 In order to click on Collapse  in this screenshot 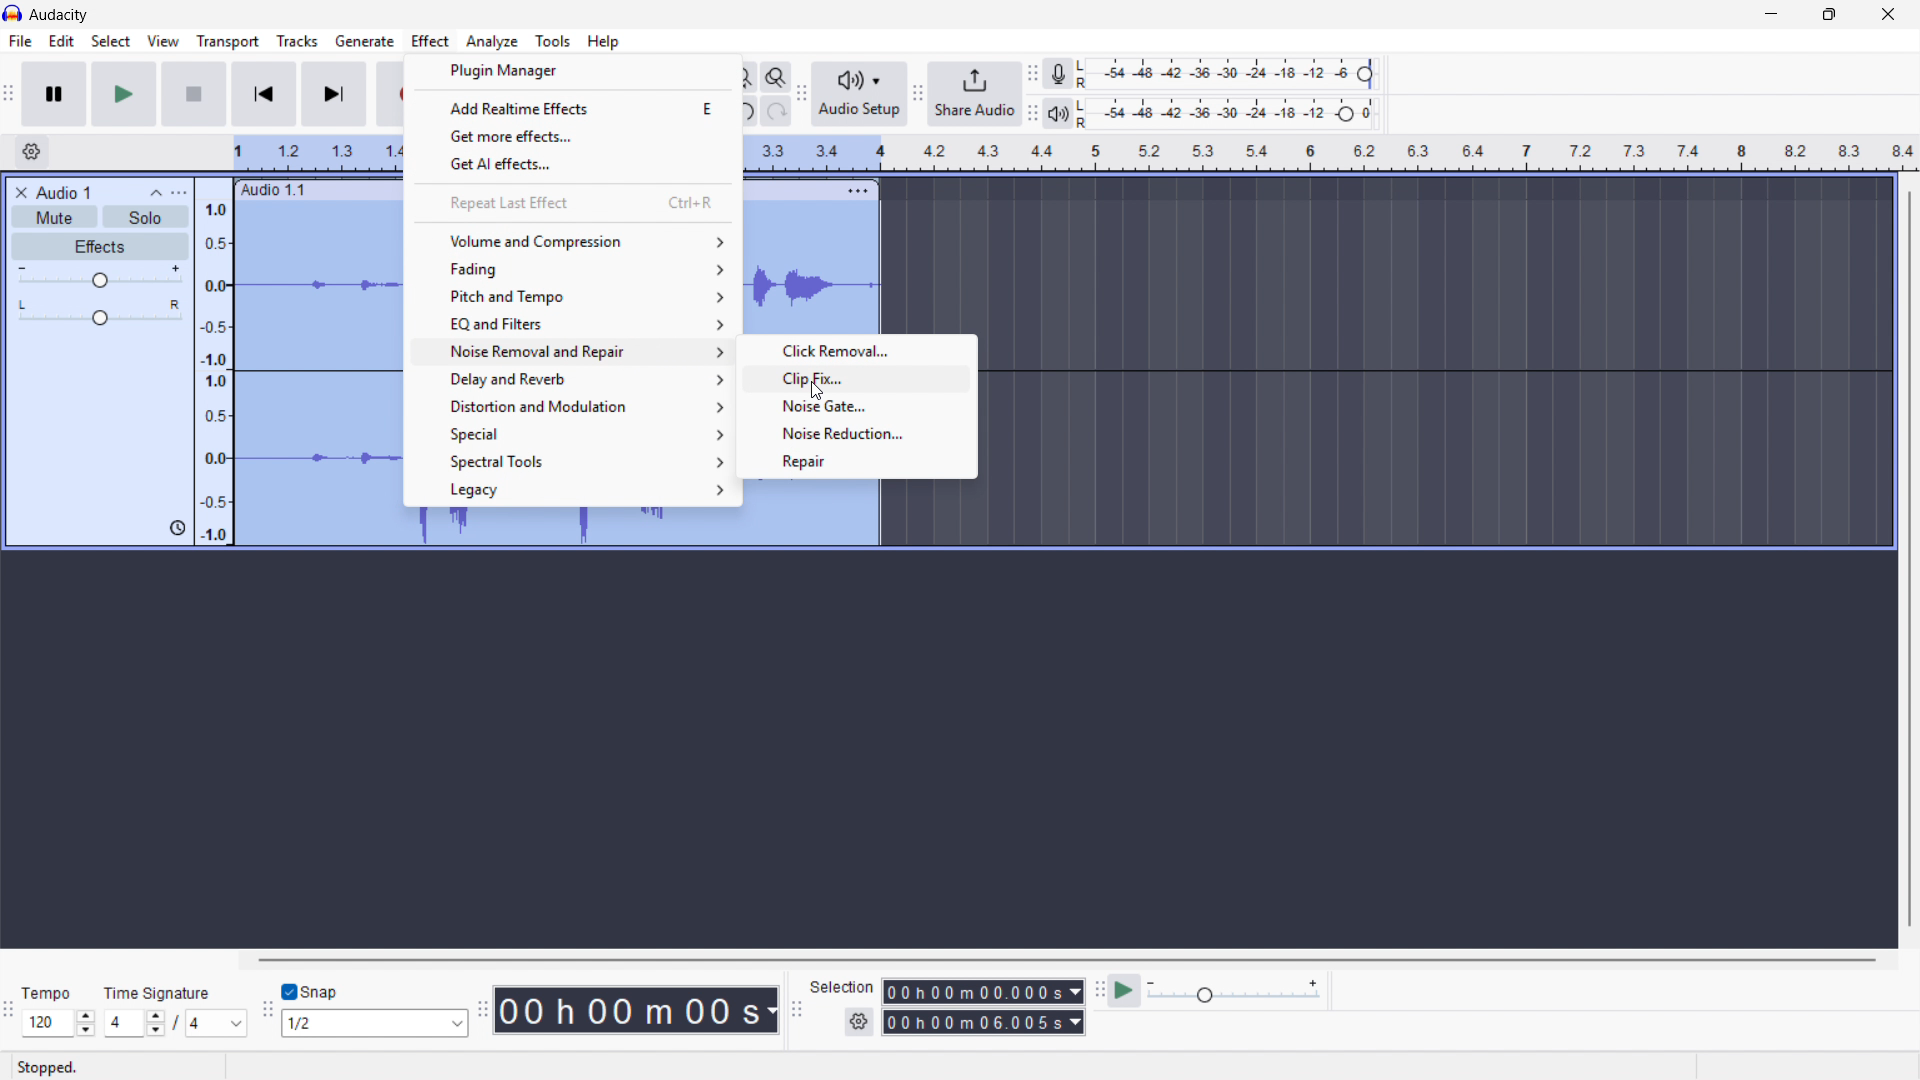, I will do `click(156, 193)`.